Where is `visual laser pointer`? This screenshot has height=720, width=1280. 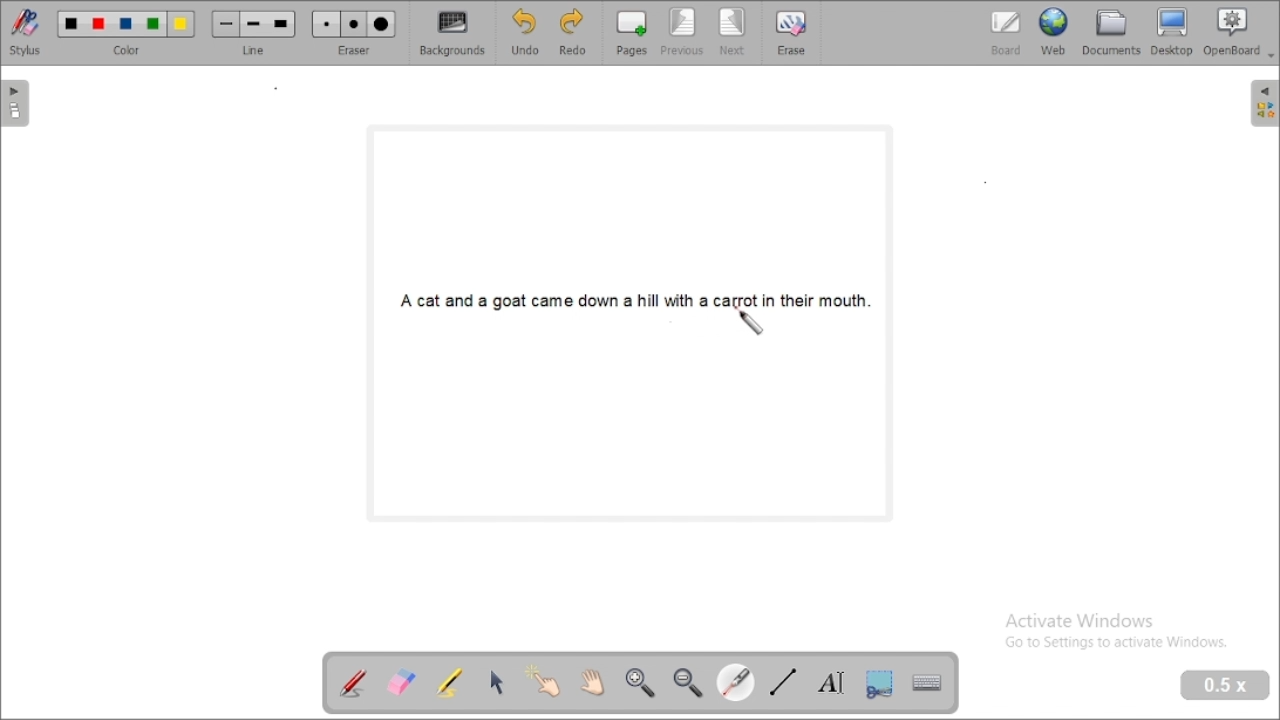
visual laser pointer is located at coordinates (735, 681).